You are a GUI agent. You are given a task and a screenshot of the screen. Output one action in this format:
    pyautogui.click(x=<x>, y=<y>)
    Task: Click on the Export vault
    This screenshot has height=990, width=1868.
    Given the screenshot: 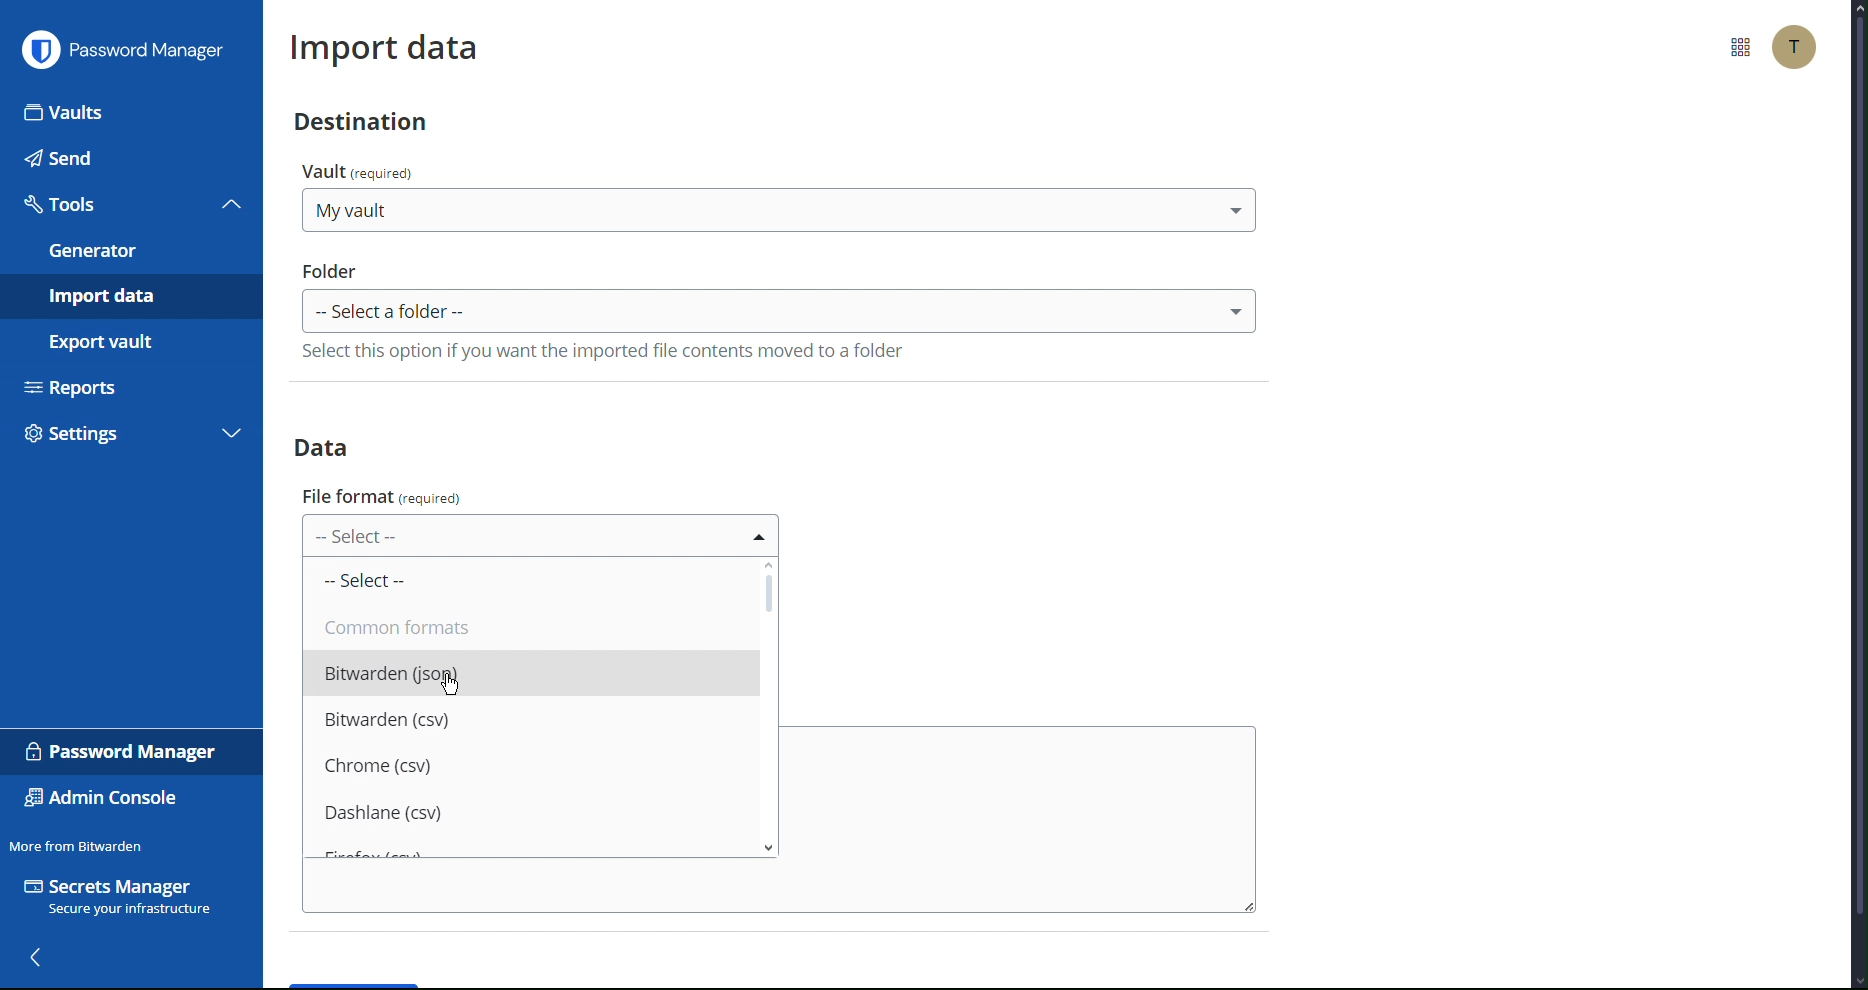 What is the action you would take?
    pyautogui.click(x=123, y=341)
    